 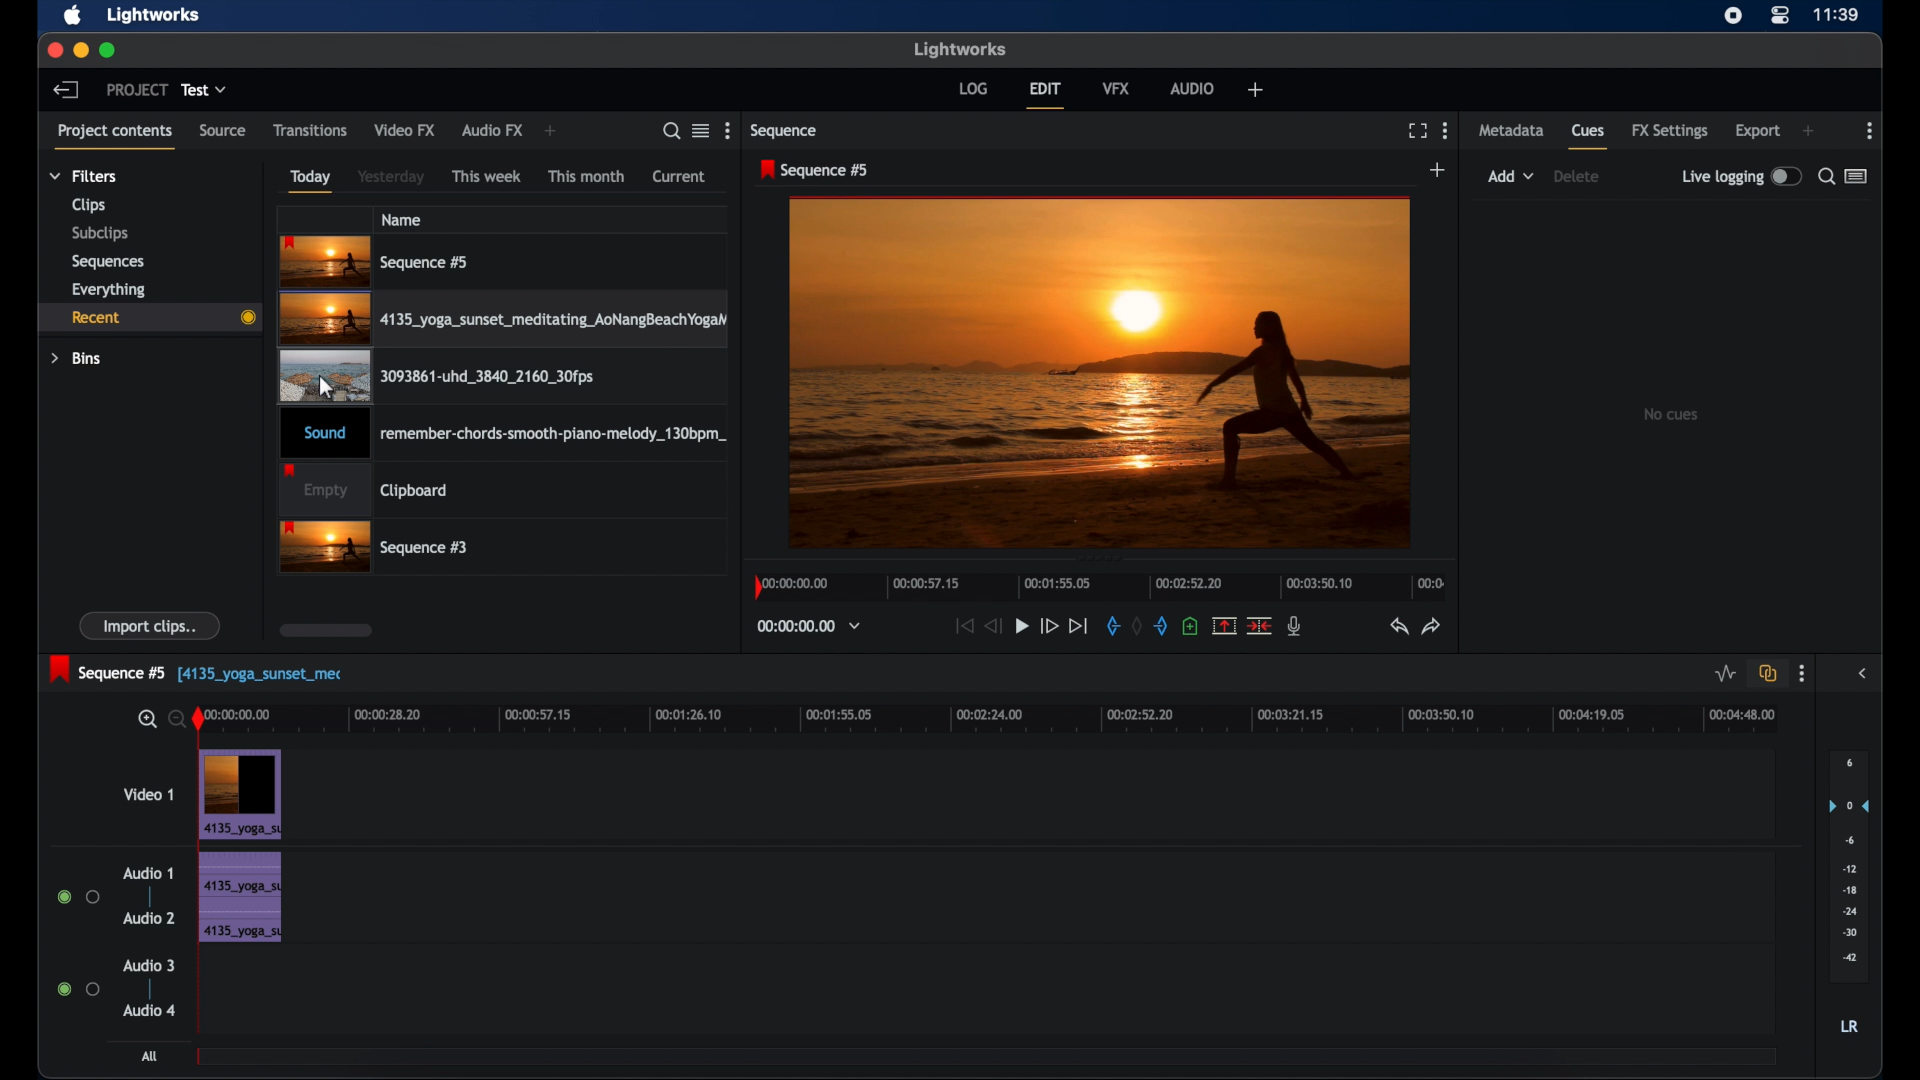 What do you see at coordinates (1432, 627) in the screenshot?
I see `redo` at bounding box center [1432, 627].